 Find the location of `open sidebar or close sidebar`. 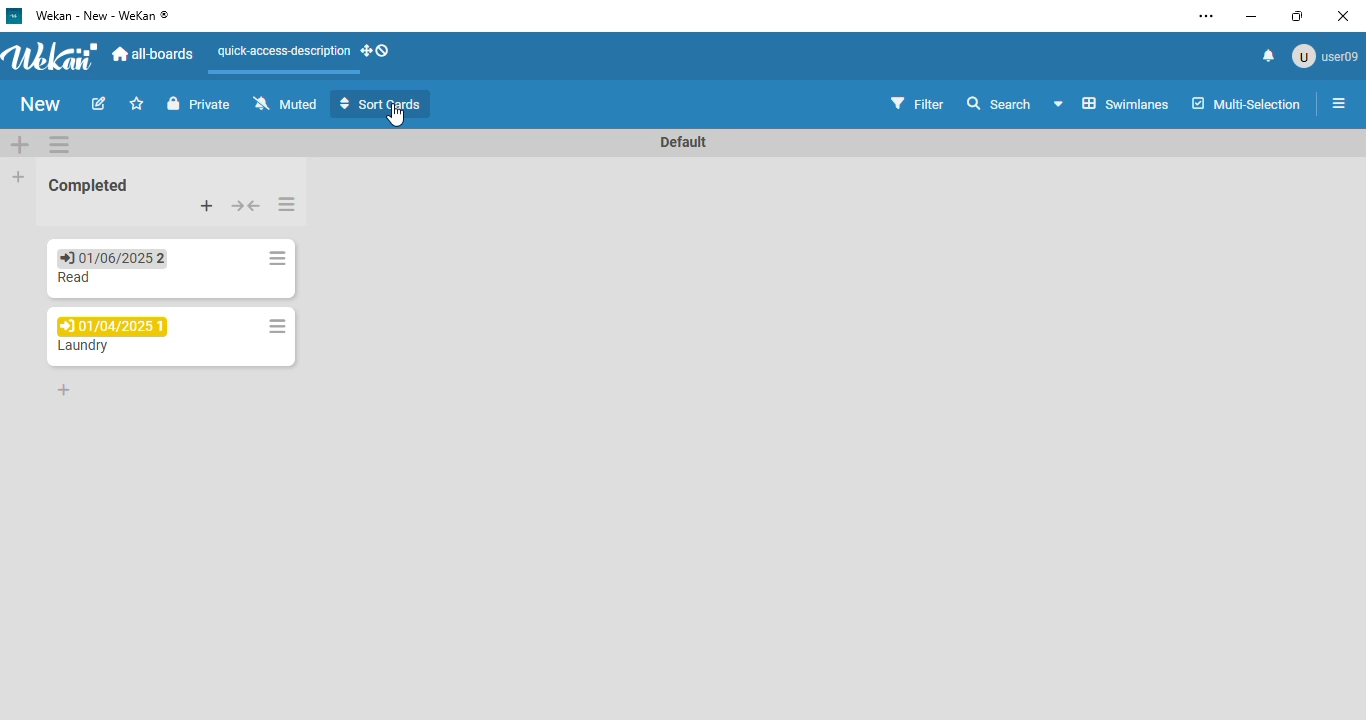

open sidebar or close sidebar is located at coordinates (1339, 103).